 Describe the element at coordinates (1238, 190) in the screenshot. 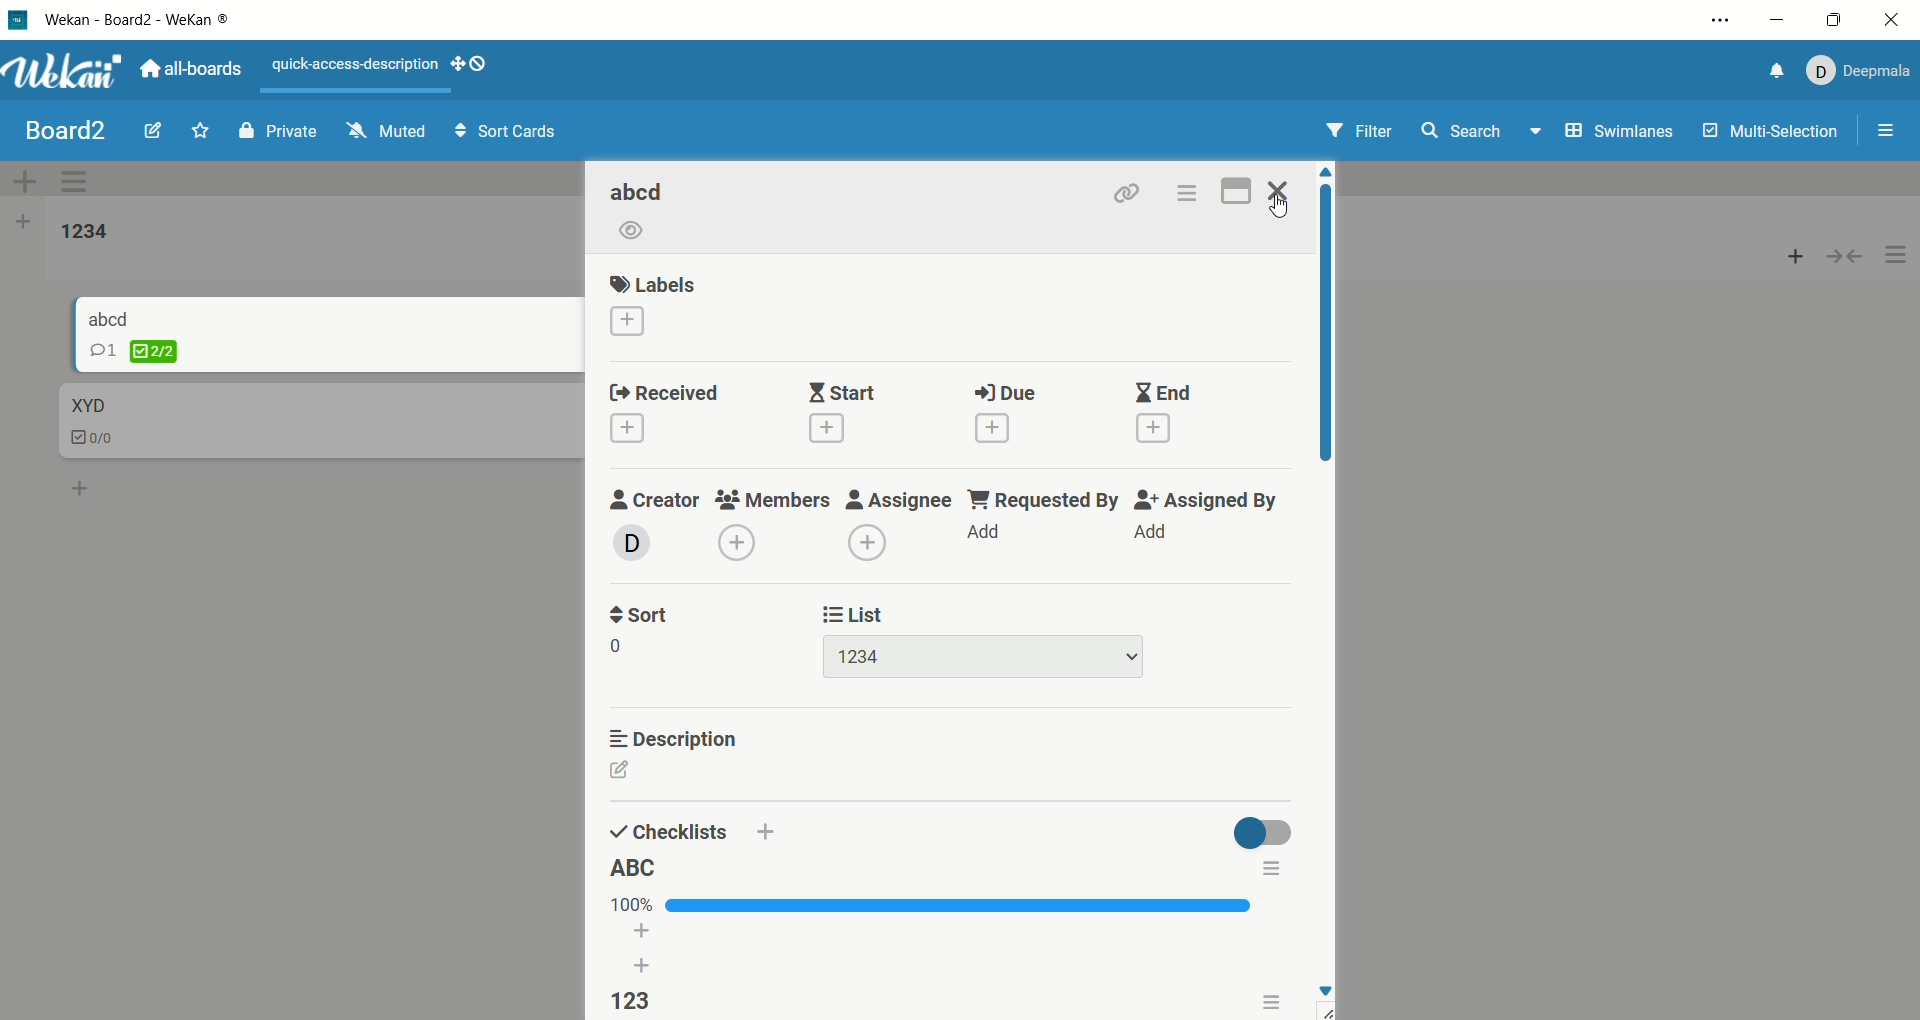

I see `maximize` at that location.